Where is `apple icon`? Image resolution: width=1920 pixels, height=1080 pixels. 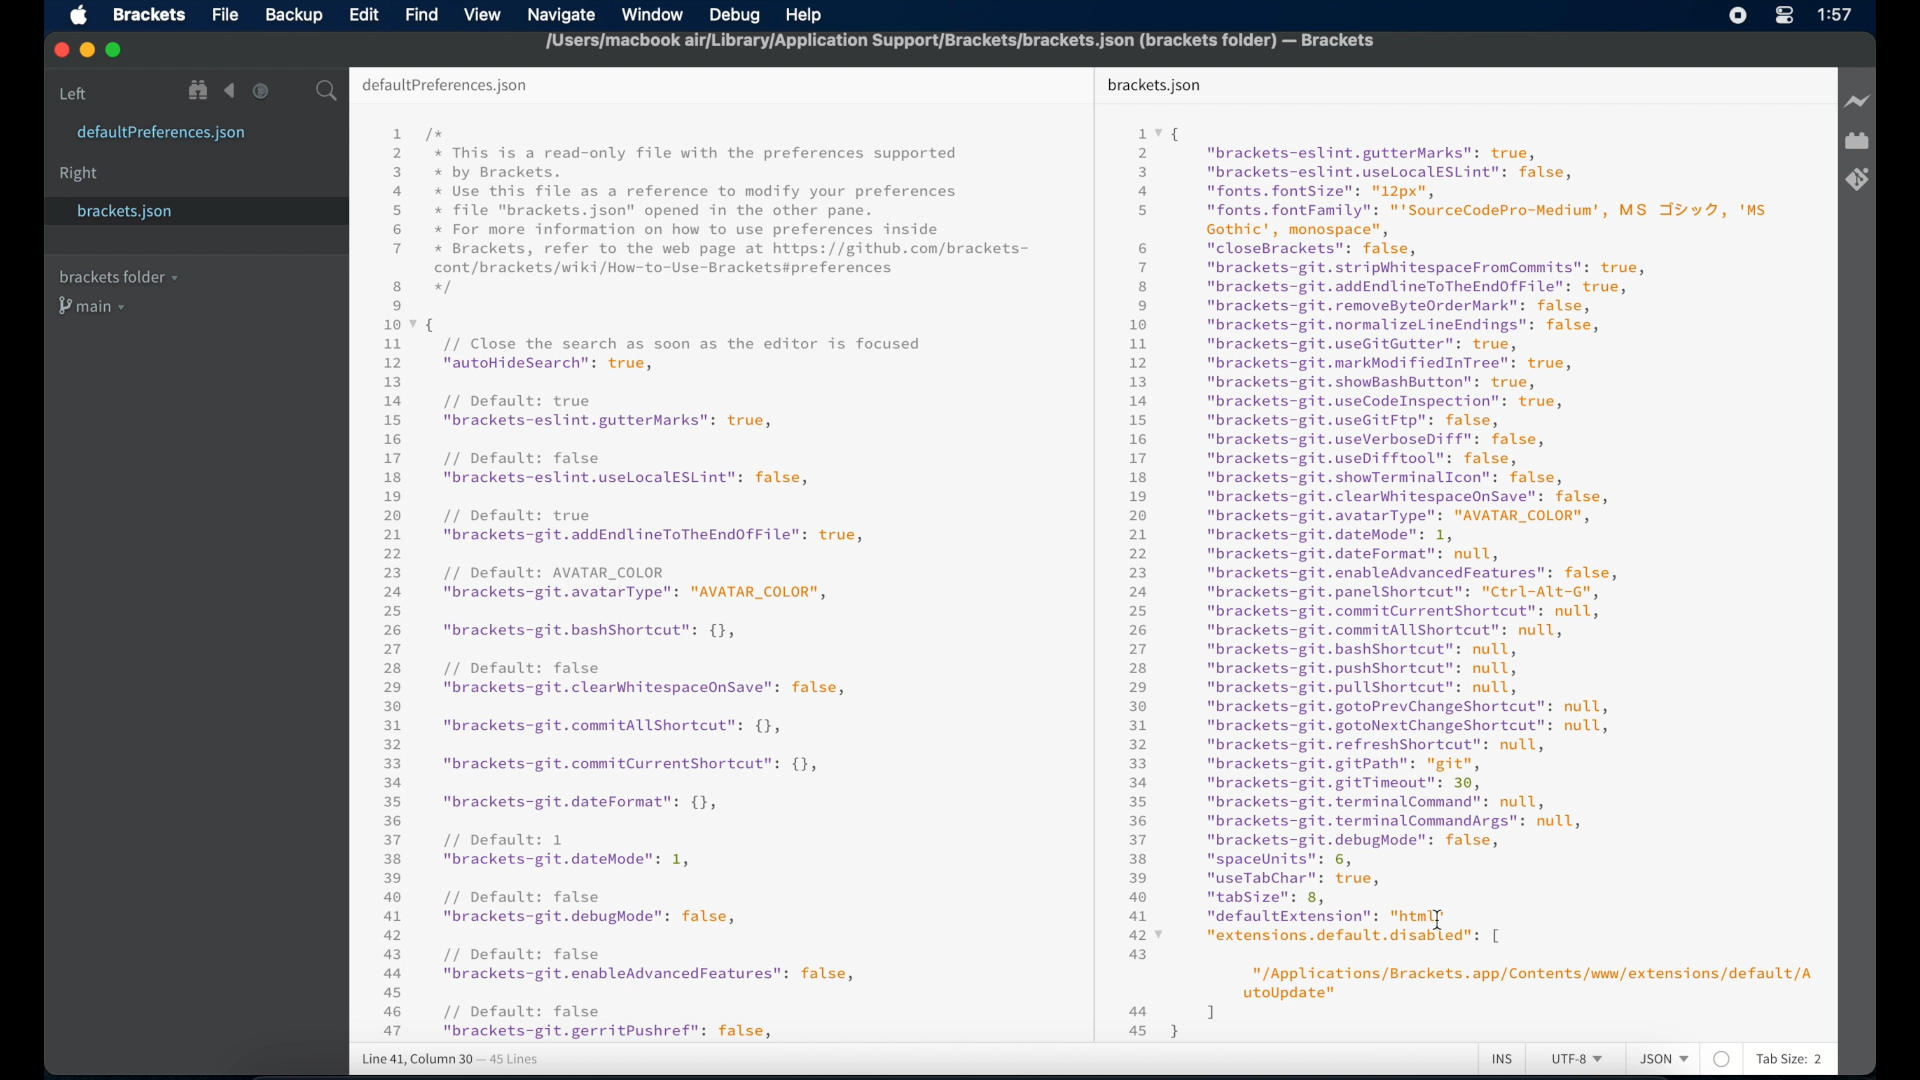 apple icon is located at coordinates (78, 16).